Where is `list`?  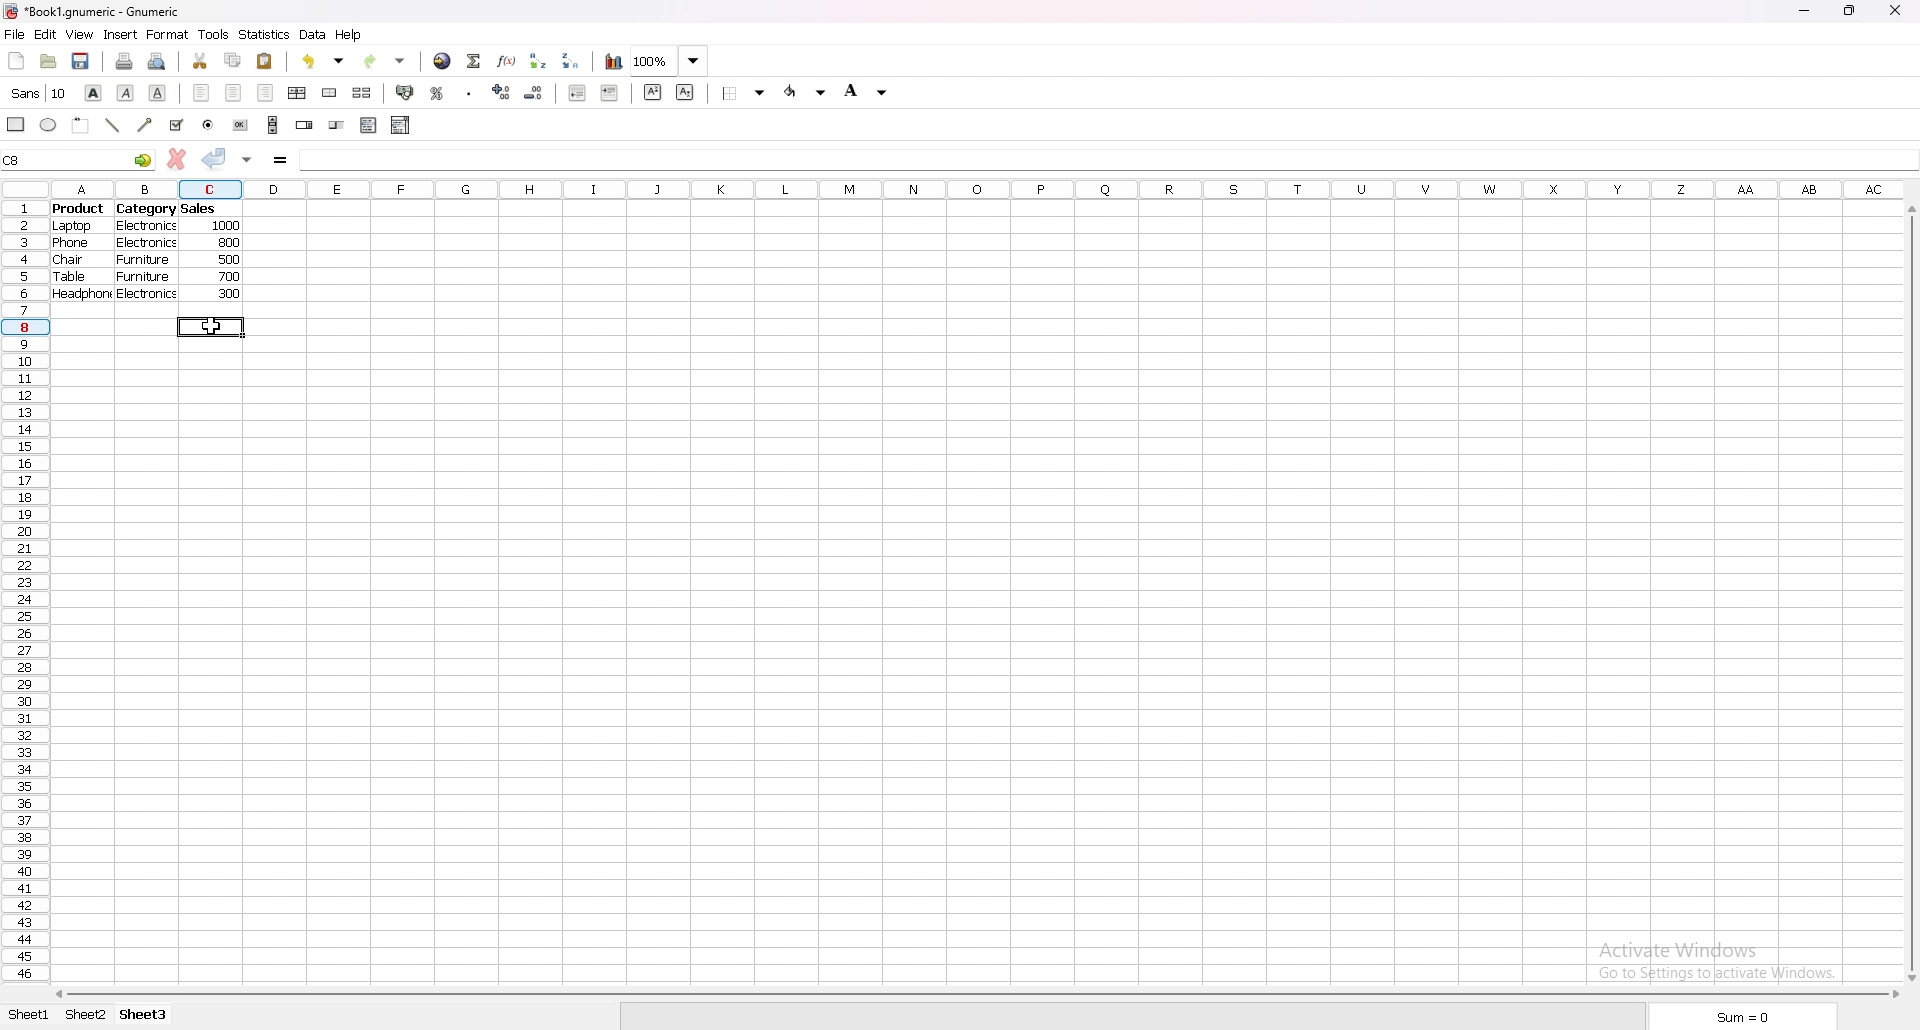
list is located at coordinates (368, 124).